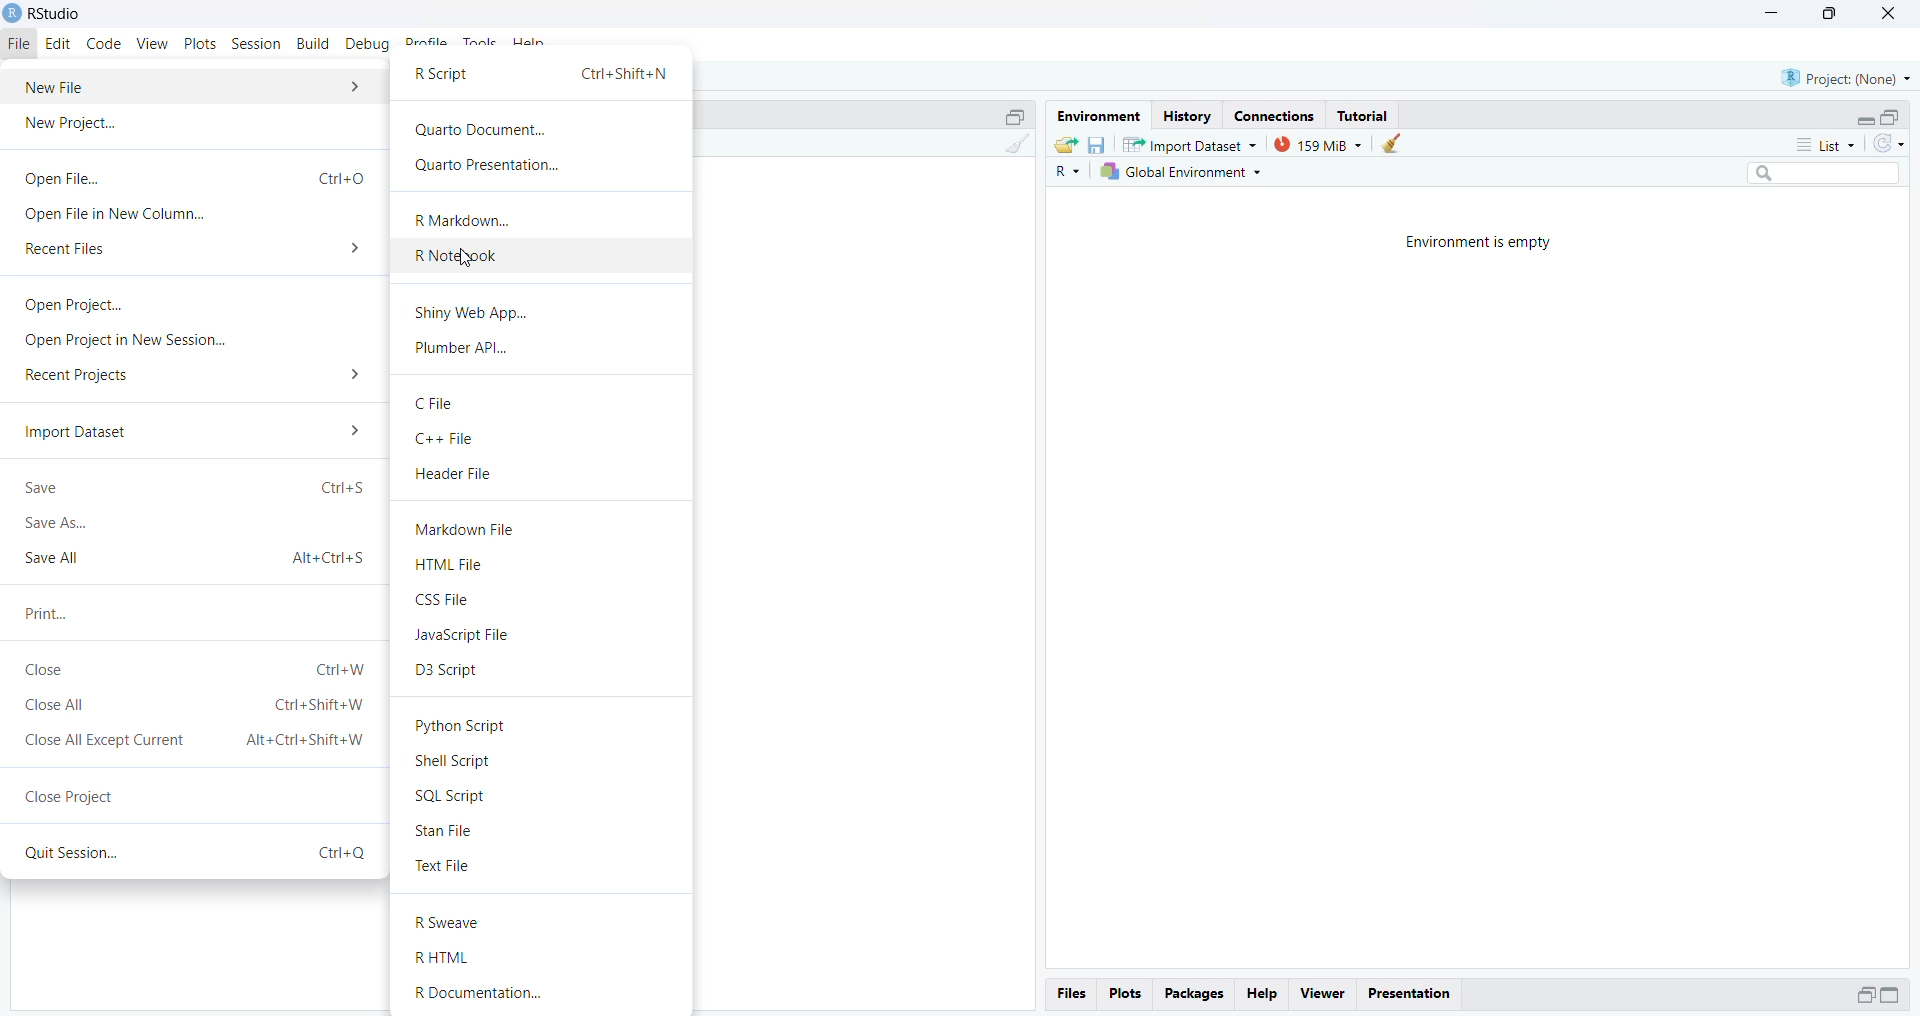 The height and width of the screenshot is (1016, 1920). Describe the element at coordinates (1264, 992) in the screenshot. I see `help` at that location.